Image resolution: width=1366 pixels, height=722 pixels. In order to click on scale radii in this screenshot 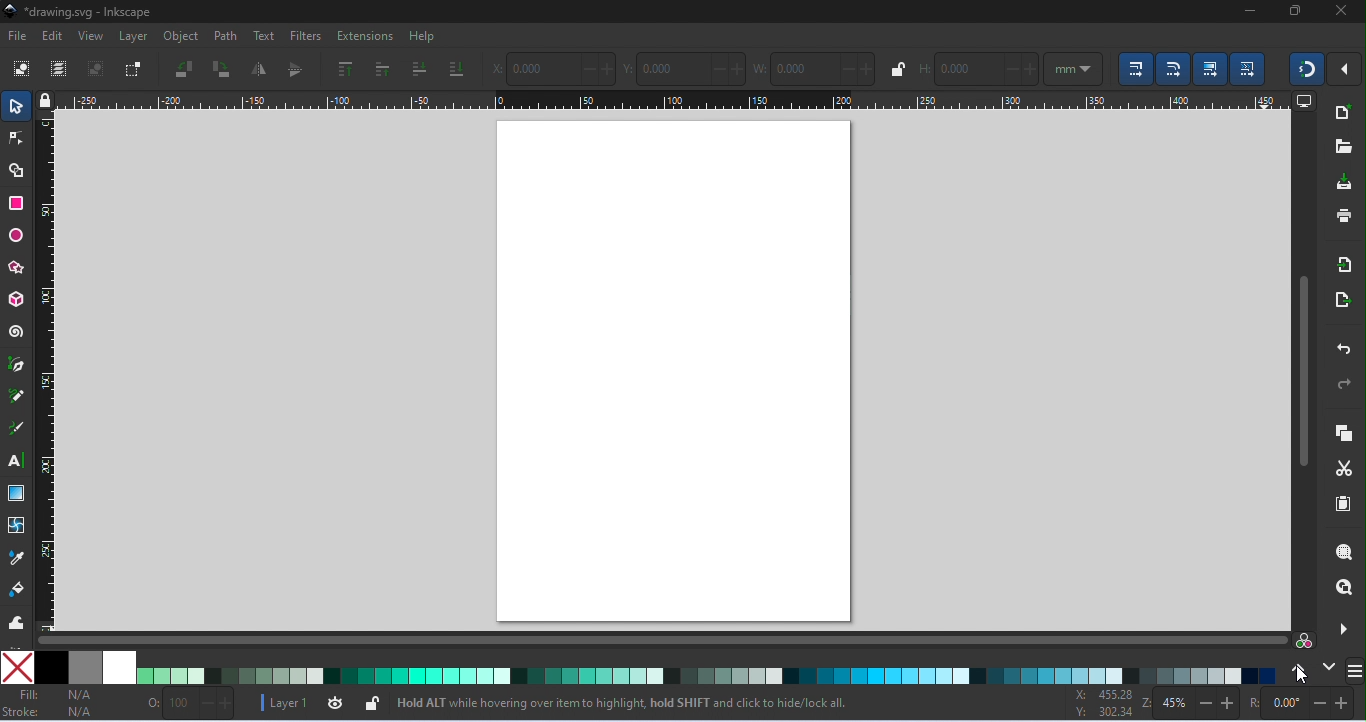, I will do `click(1173, 69)`.